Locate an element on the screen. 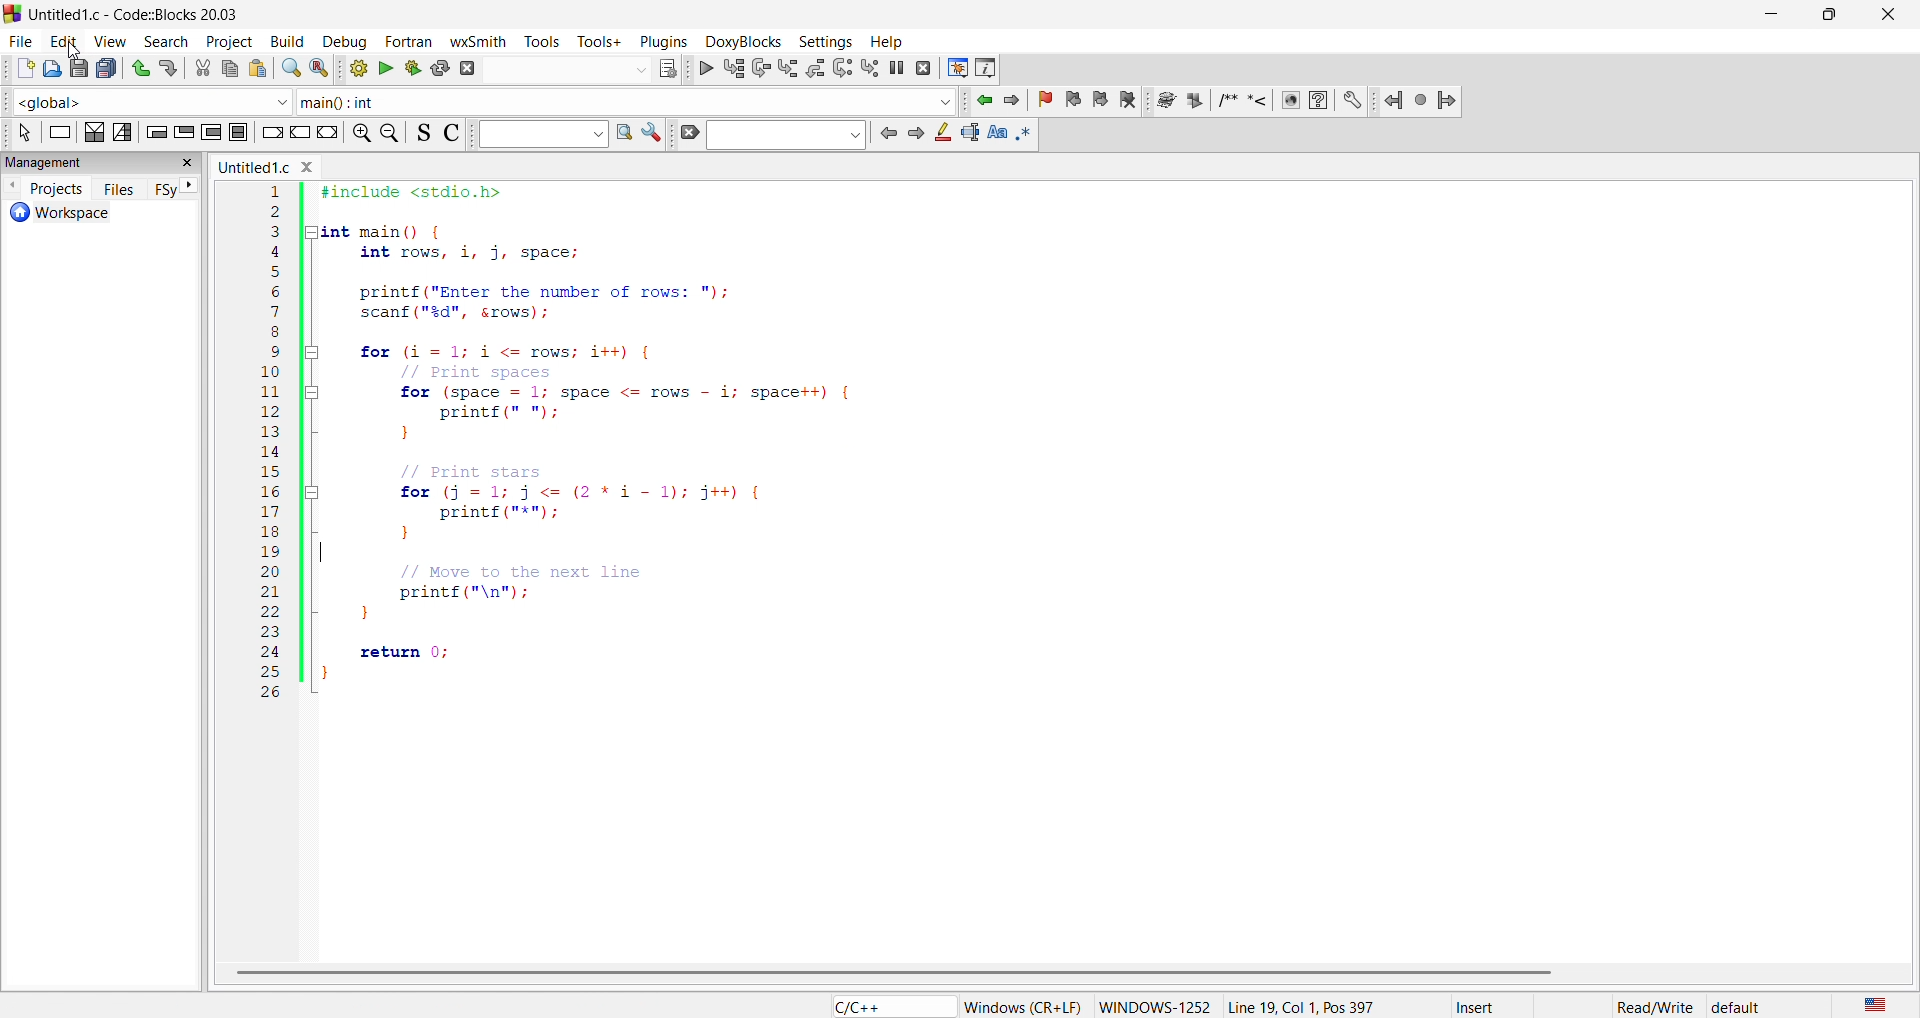 The height and width of the screenshot is (1018, 1920). search is located at coordinates (160, 39).